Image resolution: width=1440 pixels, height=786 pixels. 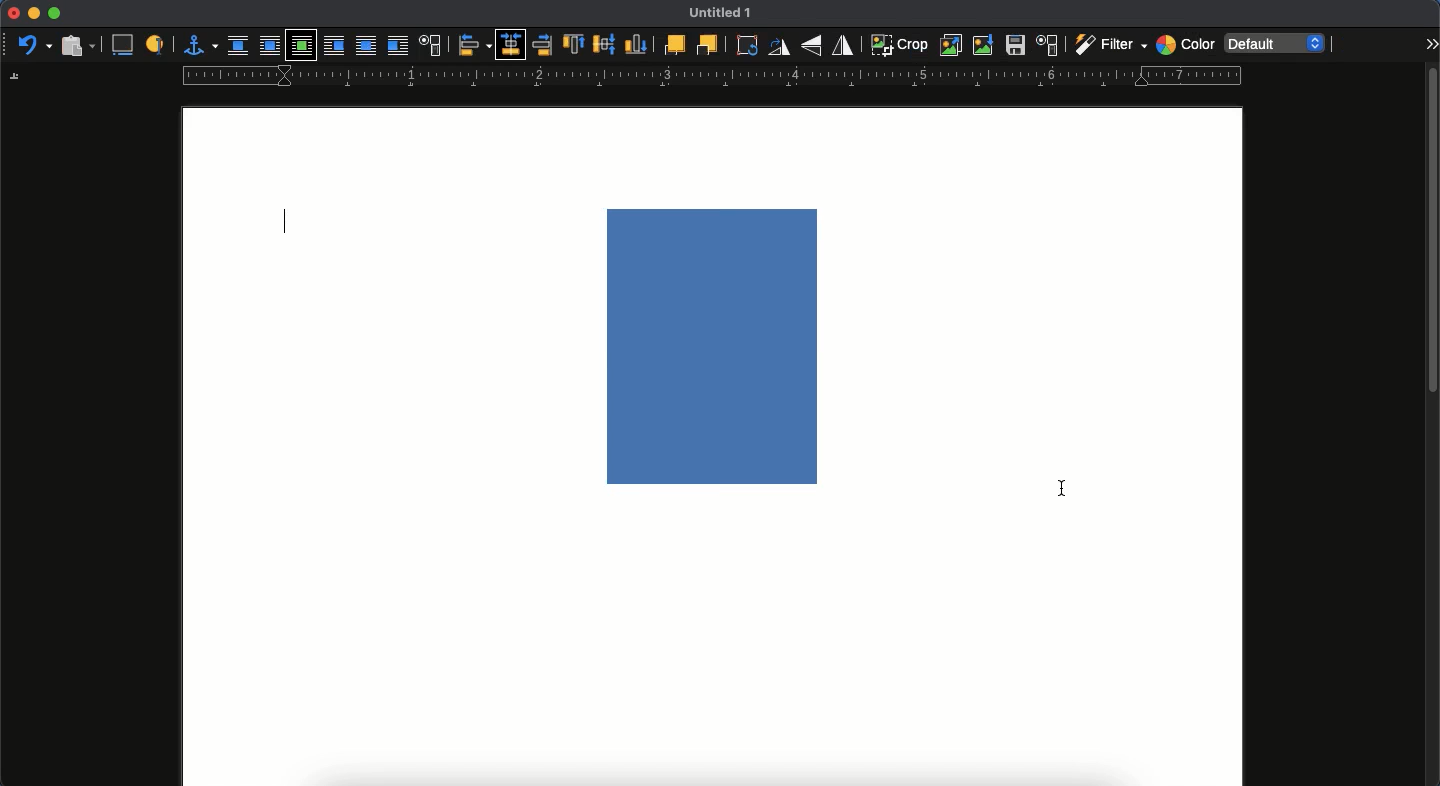 What do you see at coordinates (709, 46) in the screenshot?
I see `back one` at bounding box center [709, 46].